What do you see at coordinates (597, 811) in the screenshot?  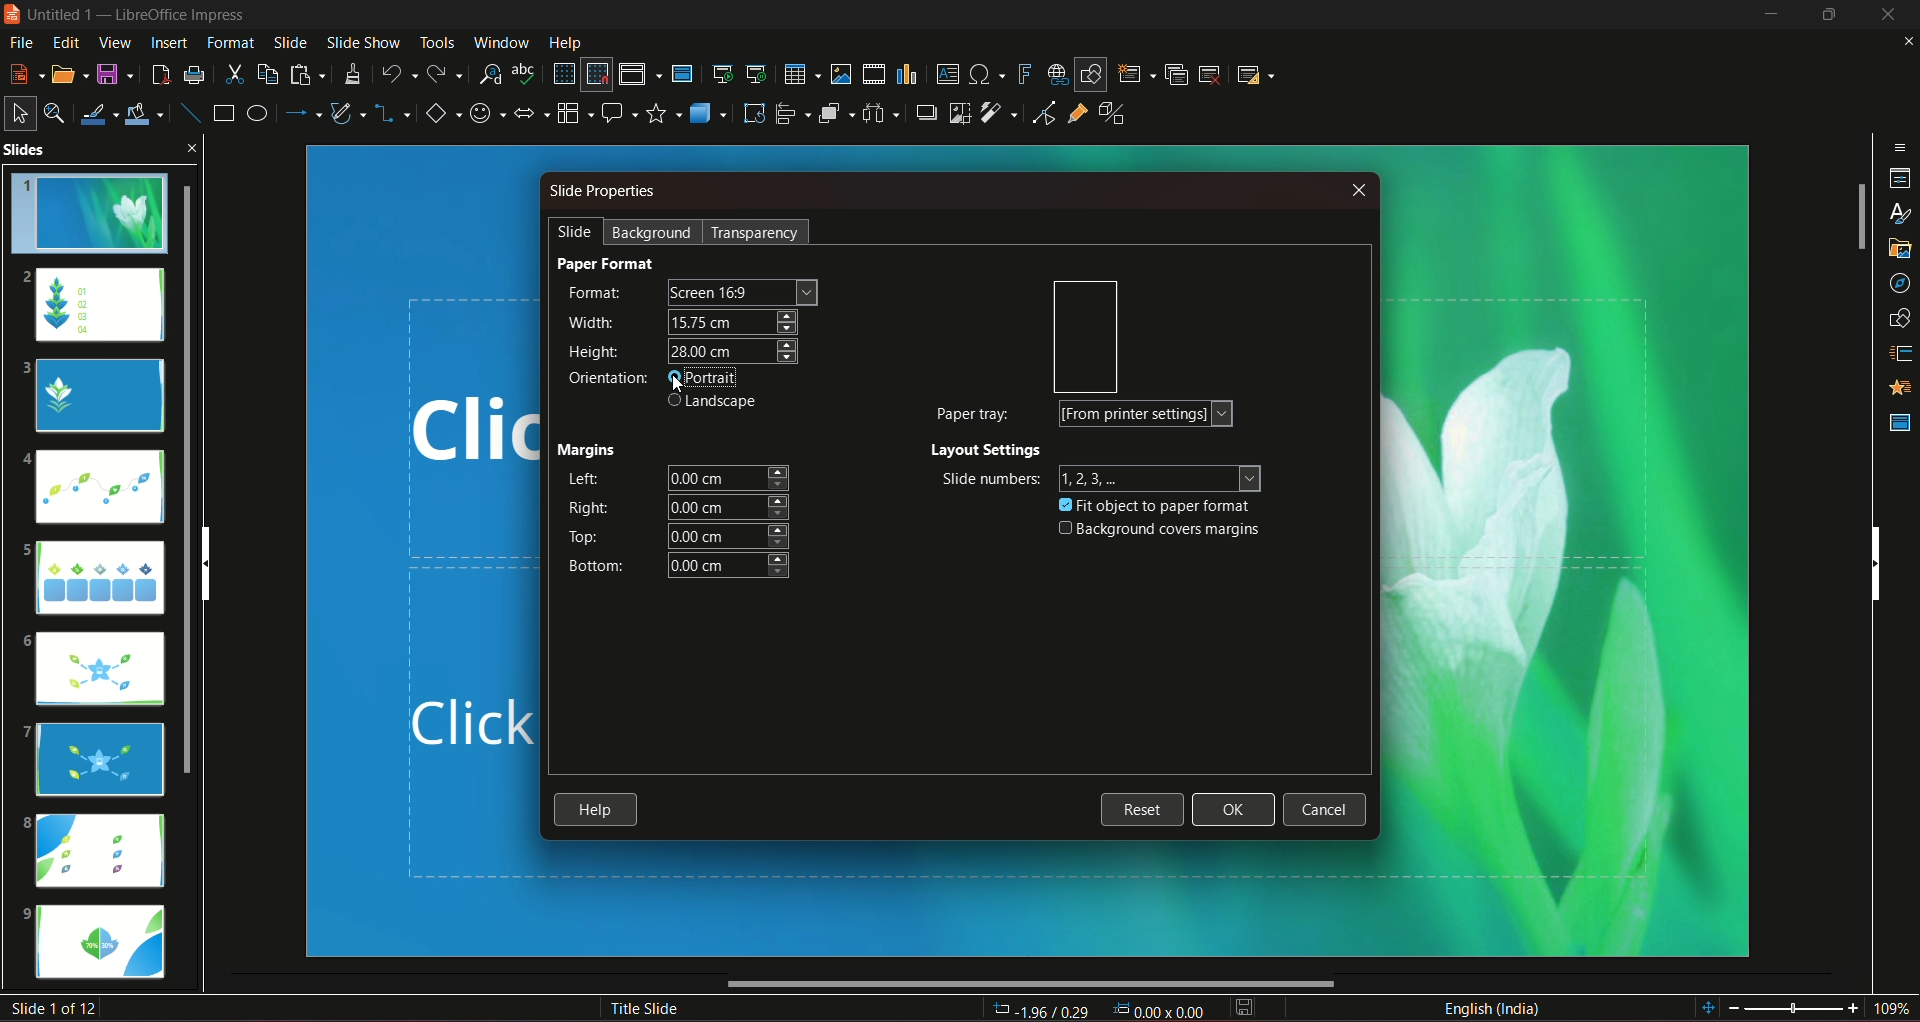 I see `help` at bounding box center [597, 811].